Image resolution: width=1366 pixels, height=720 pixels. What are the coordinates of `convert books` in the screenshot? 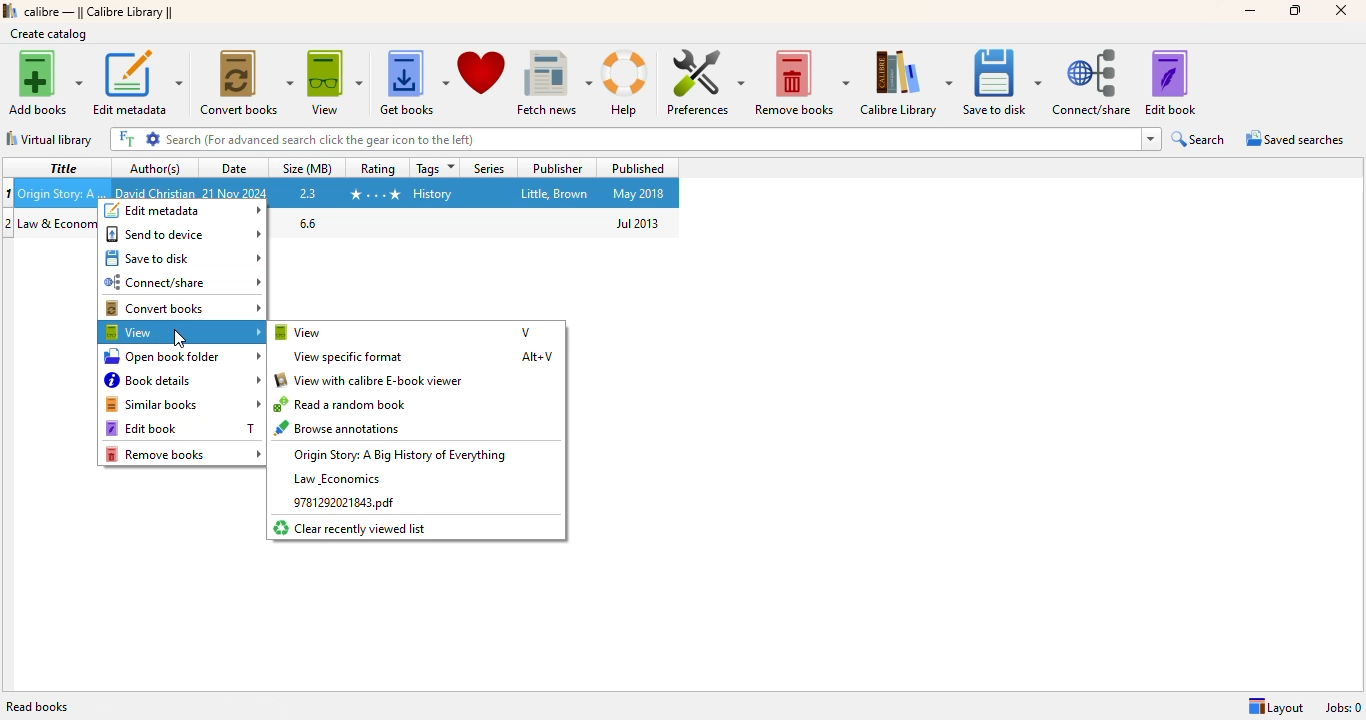 It's located at (182, 308).